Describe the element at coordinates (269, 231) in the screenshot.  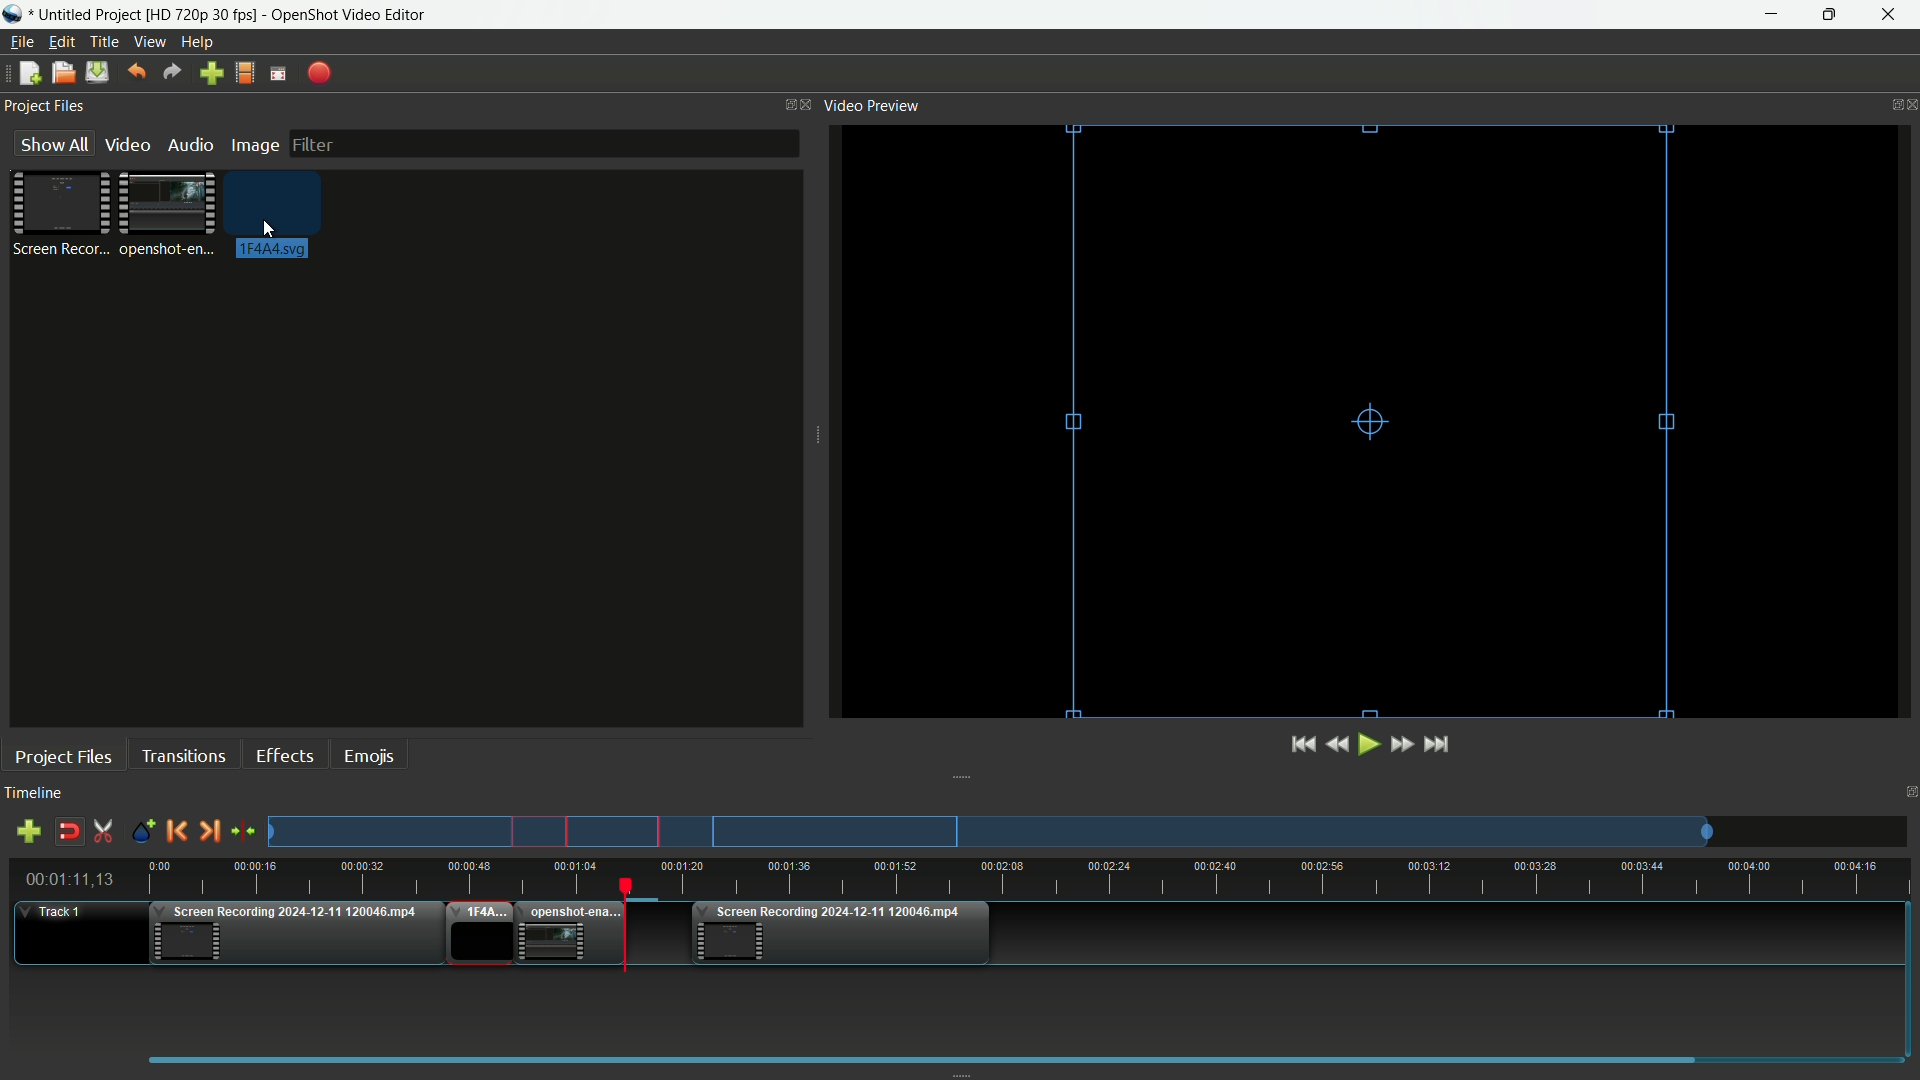
I see `cursor` at that location.